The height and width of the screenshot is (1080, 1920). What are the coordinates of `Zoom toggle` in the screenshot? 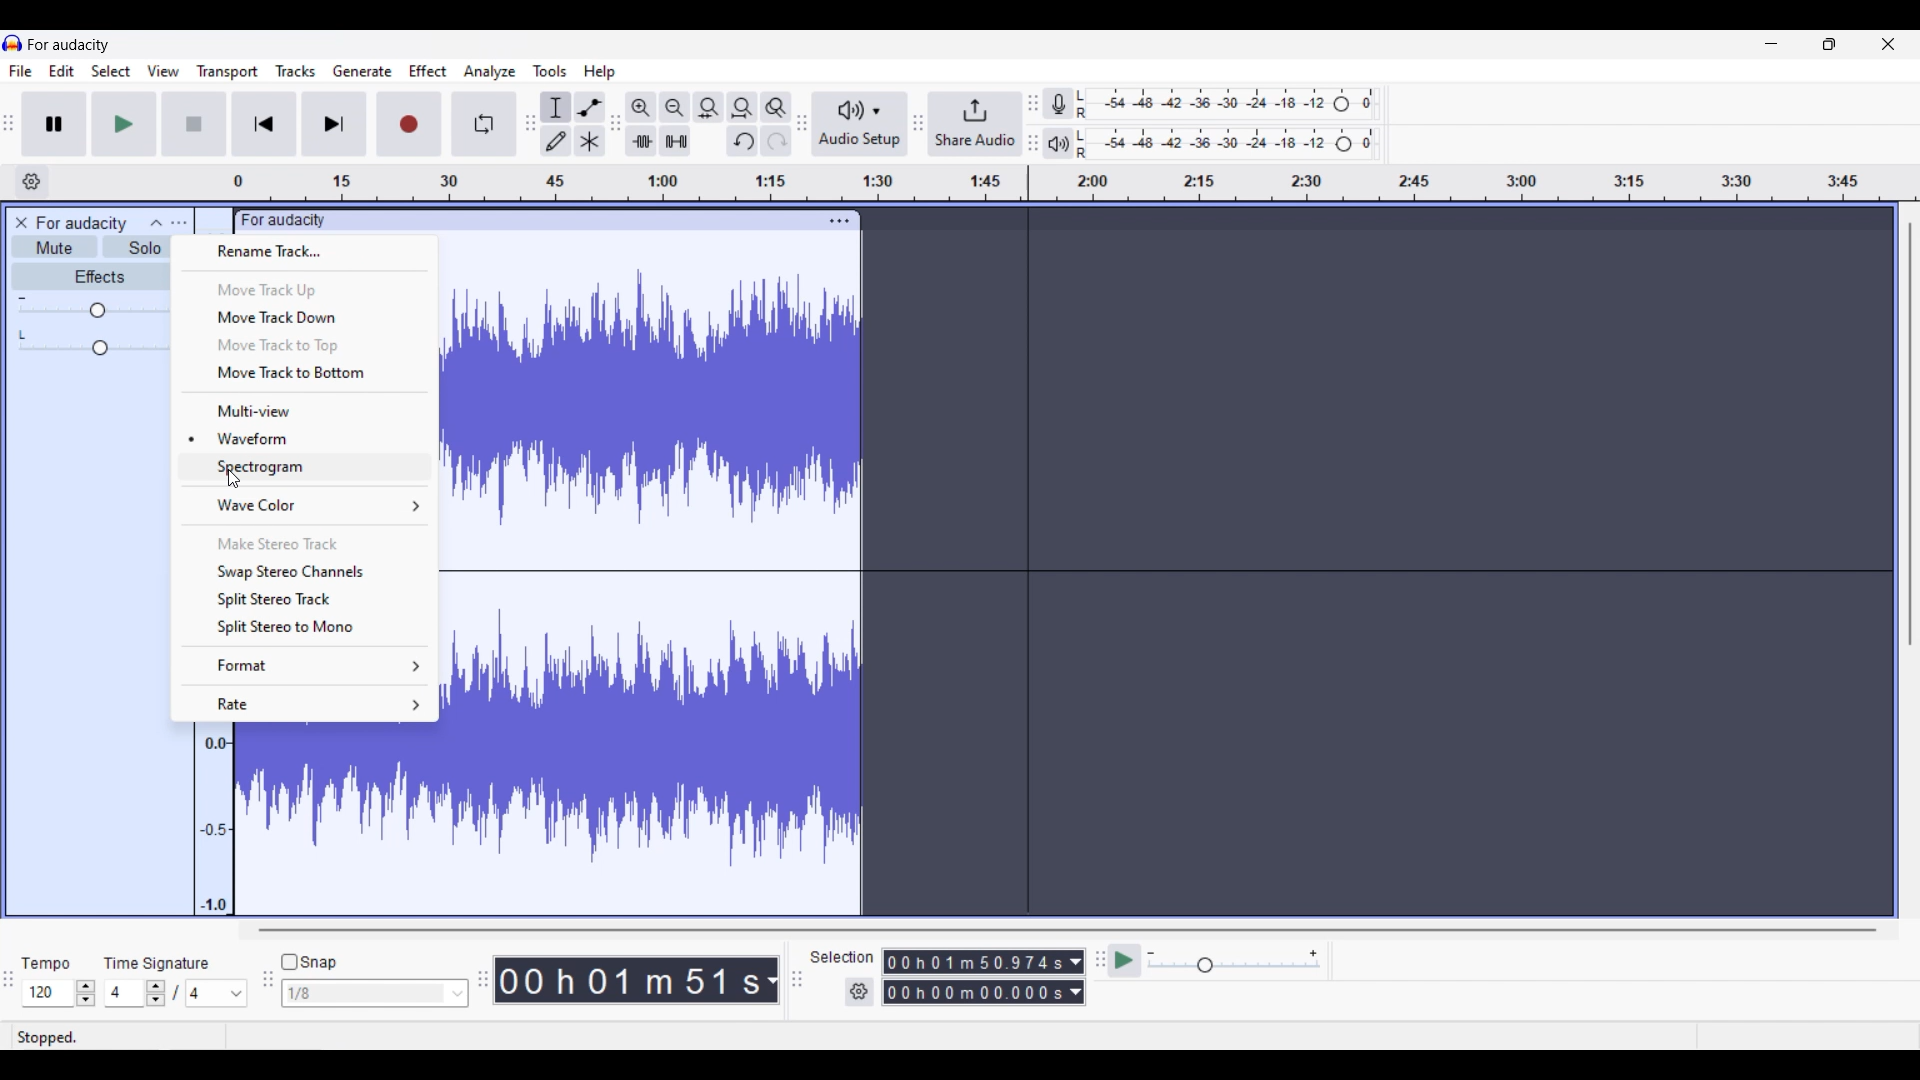 It's located at (776, 108).